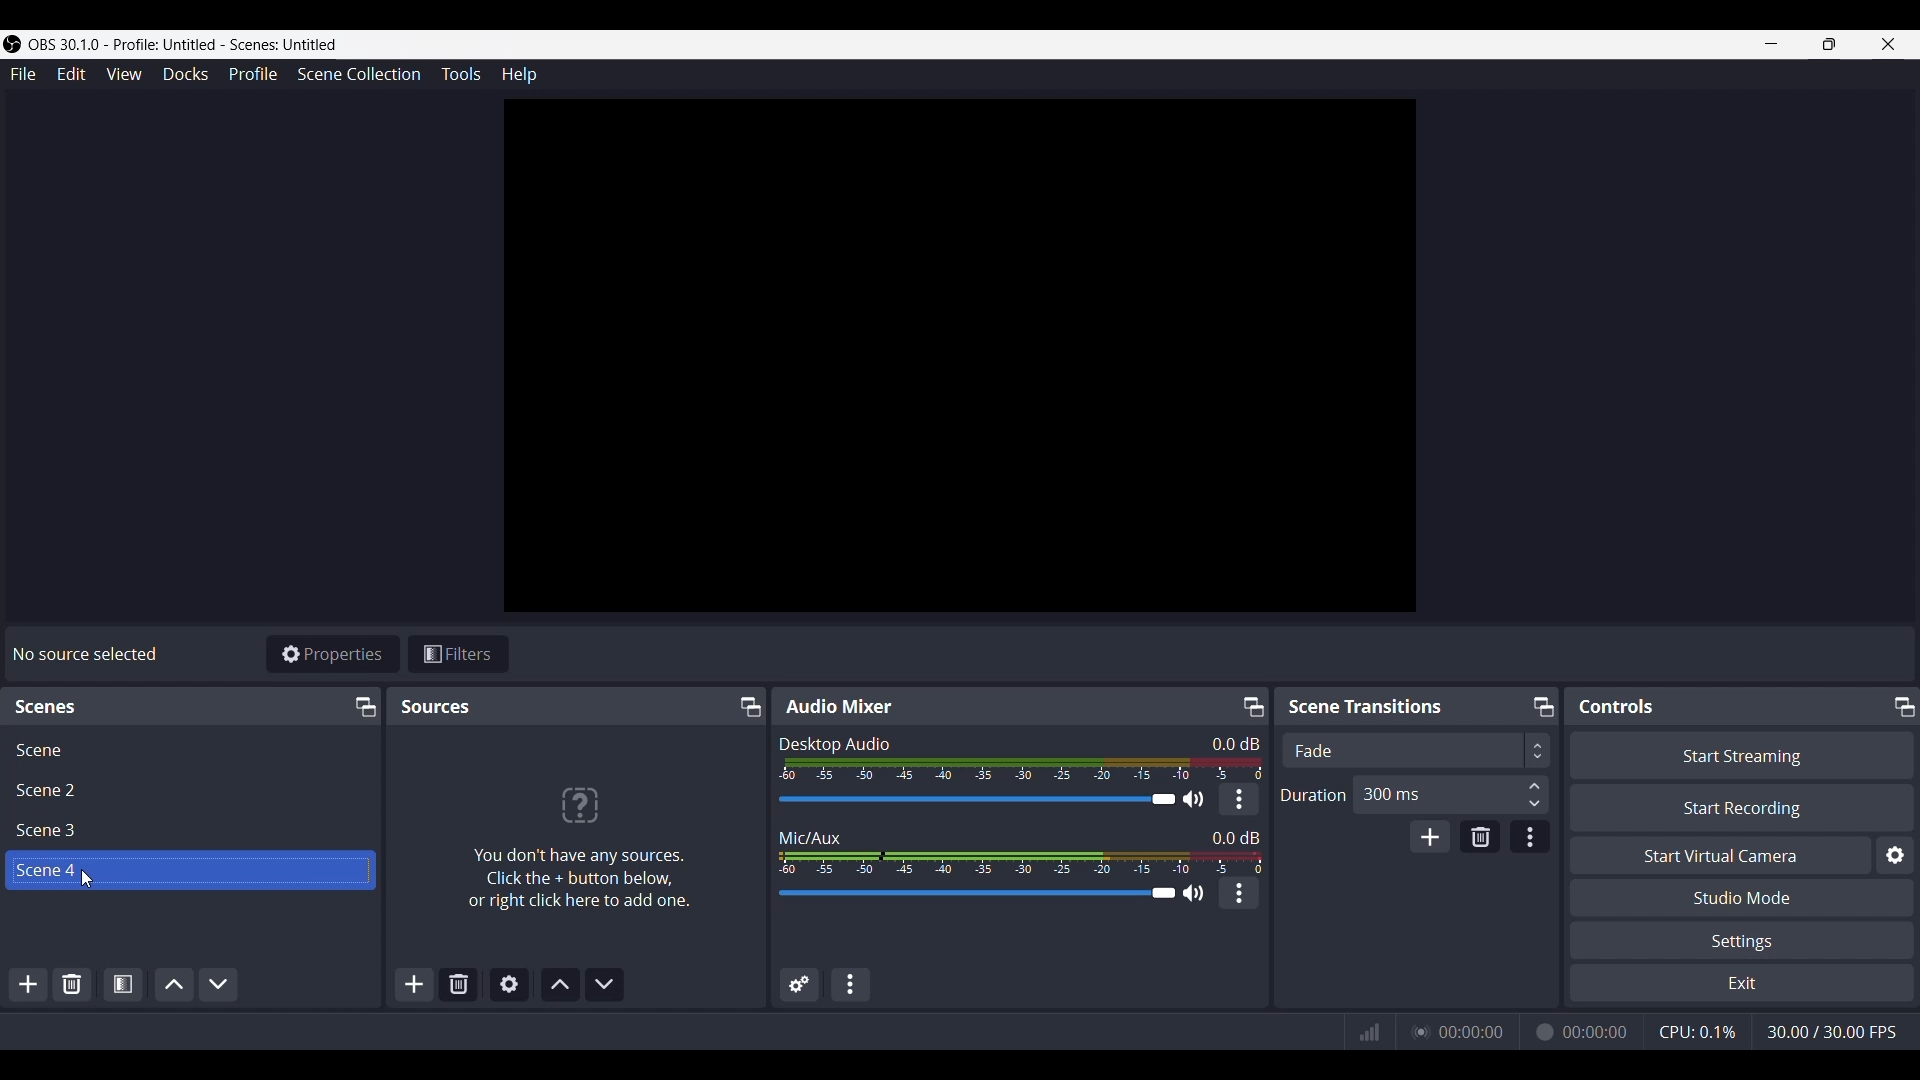  Describe the element at coordinates (360, 73) in the screenshot. I see `Scene Collection` at that location.